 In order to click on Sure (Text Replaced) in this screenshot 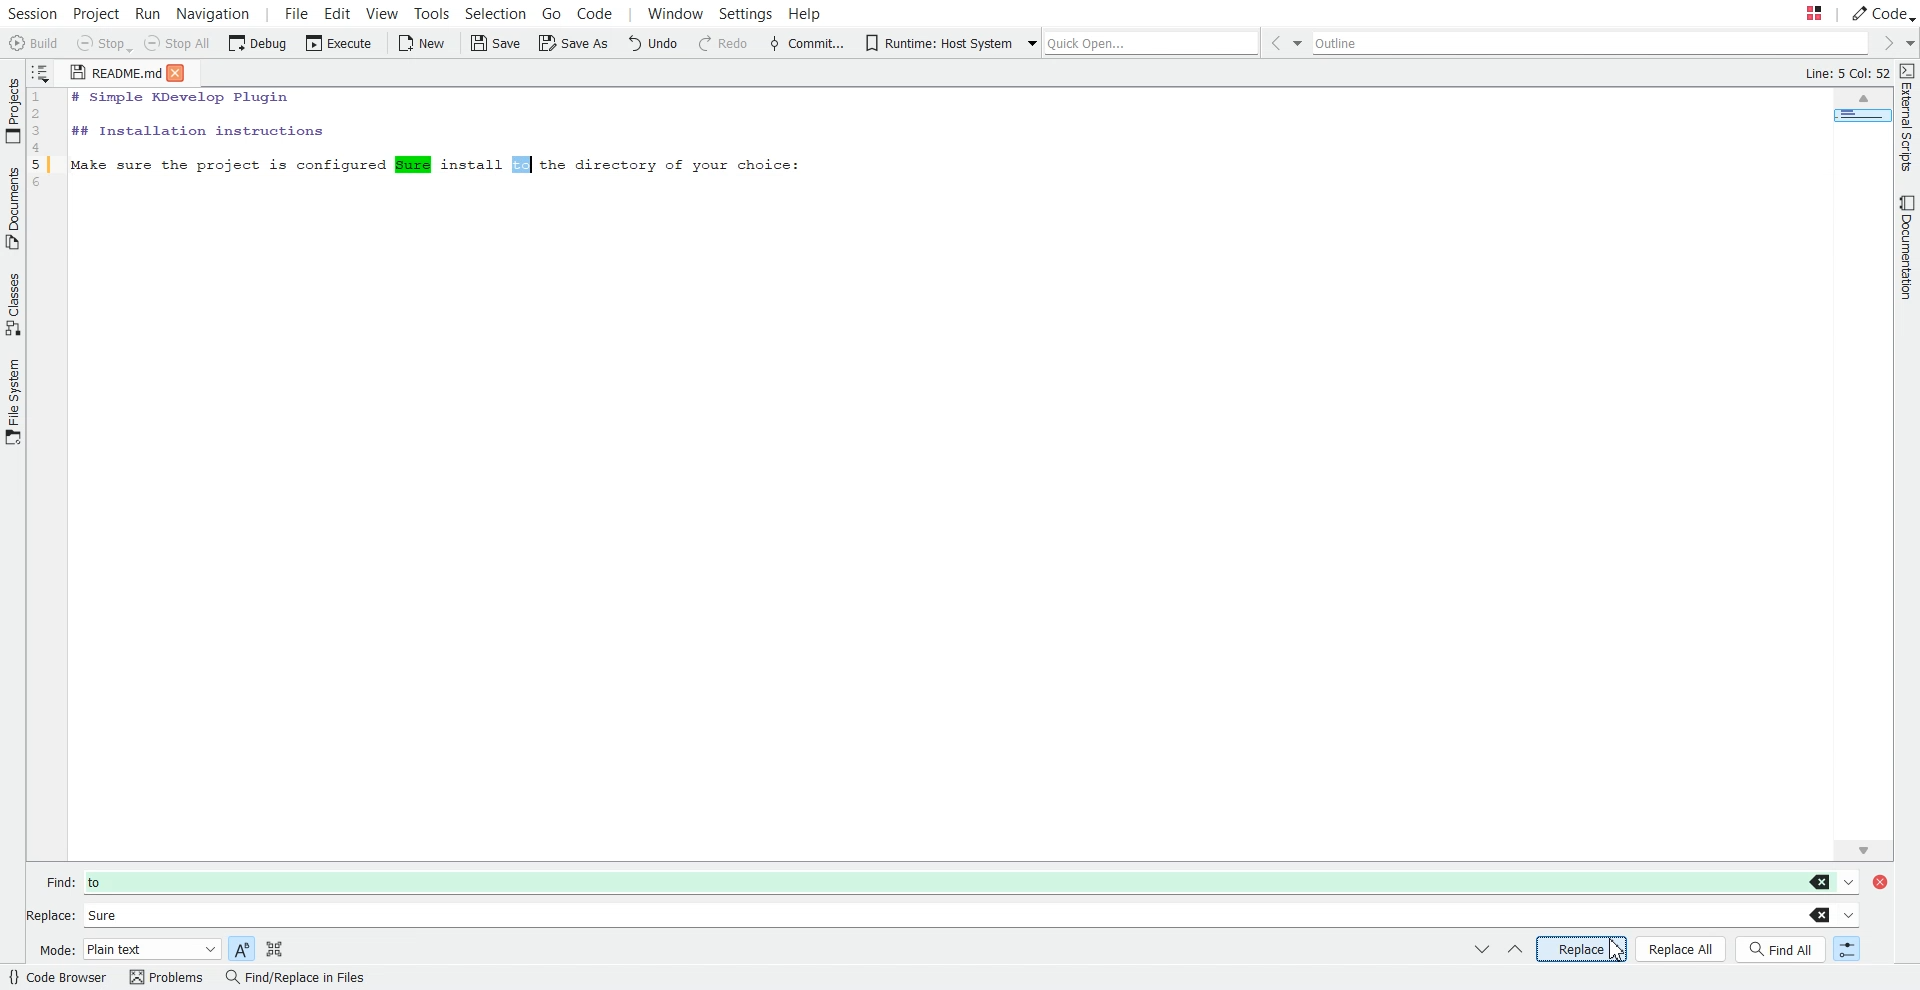, I will do `click(413, 164)`.